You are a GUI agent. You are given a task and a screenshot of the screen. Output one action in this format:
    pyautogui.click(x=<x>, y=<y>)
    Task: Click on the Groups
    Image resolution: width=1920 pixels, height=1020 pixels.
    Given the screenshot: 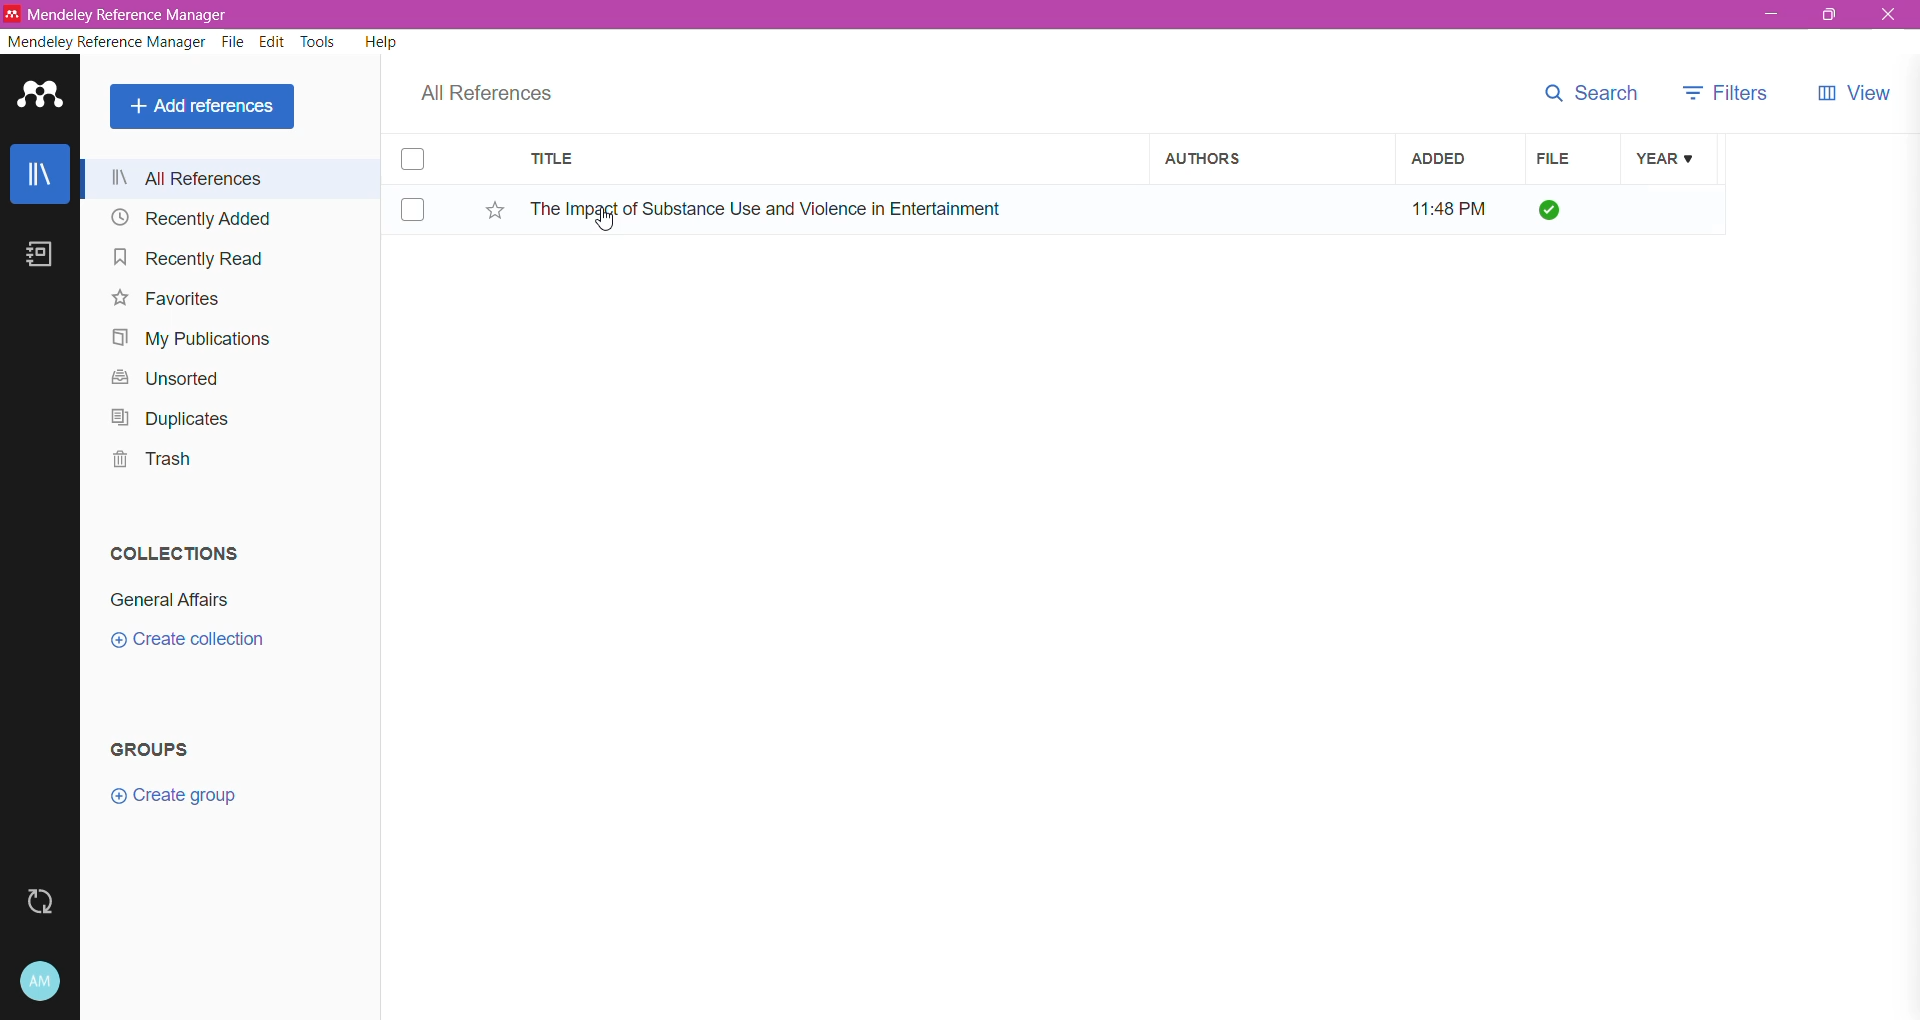 What is the action you would take?
    pyautogui.click(x=150, y=750)
    